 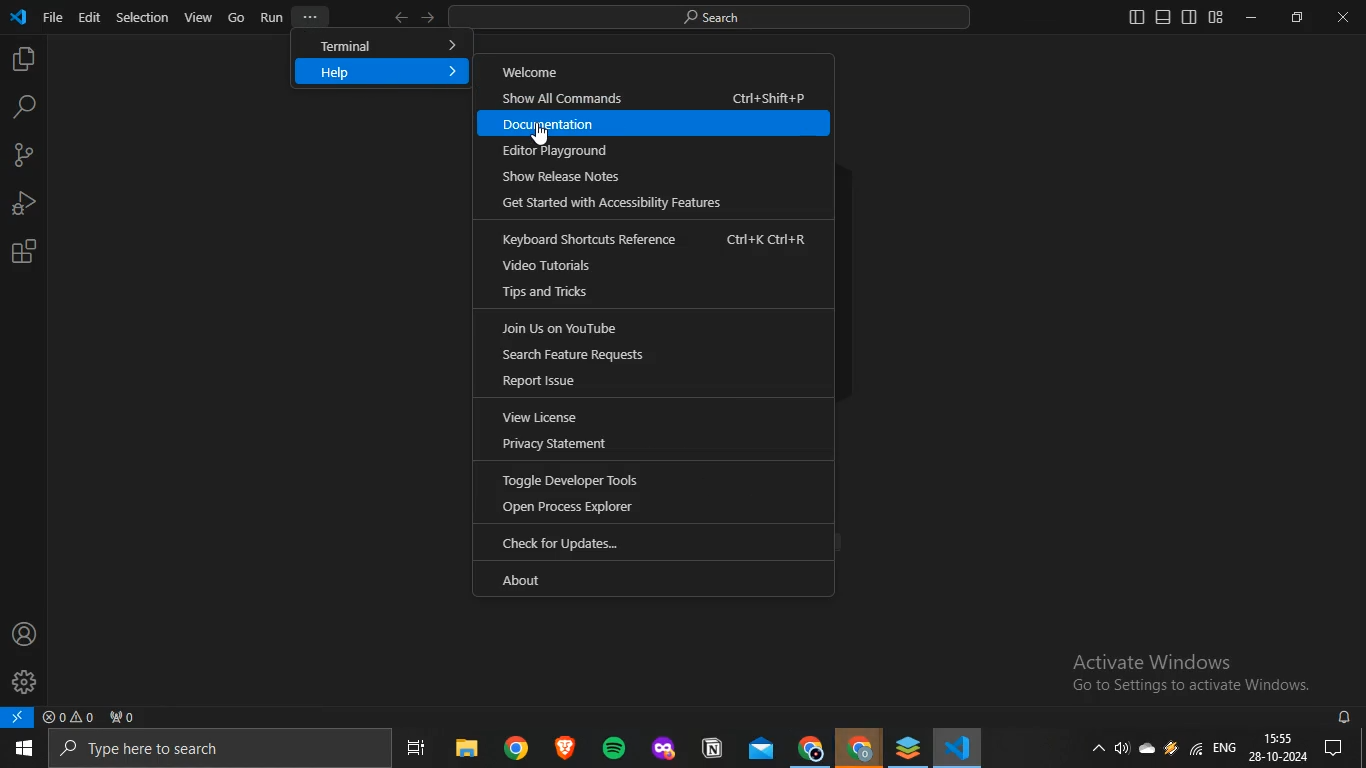 I want to click on no ports forwarded, so click(x=122, y=717).